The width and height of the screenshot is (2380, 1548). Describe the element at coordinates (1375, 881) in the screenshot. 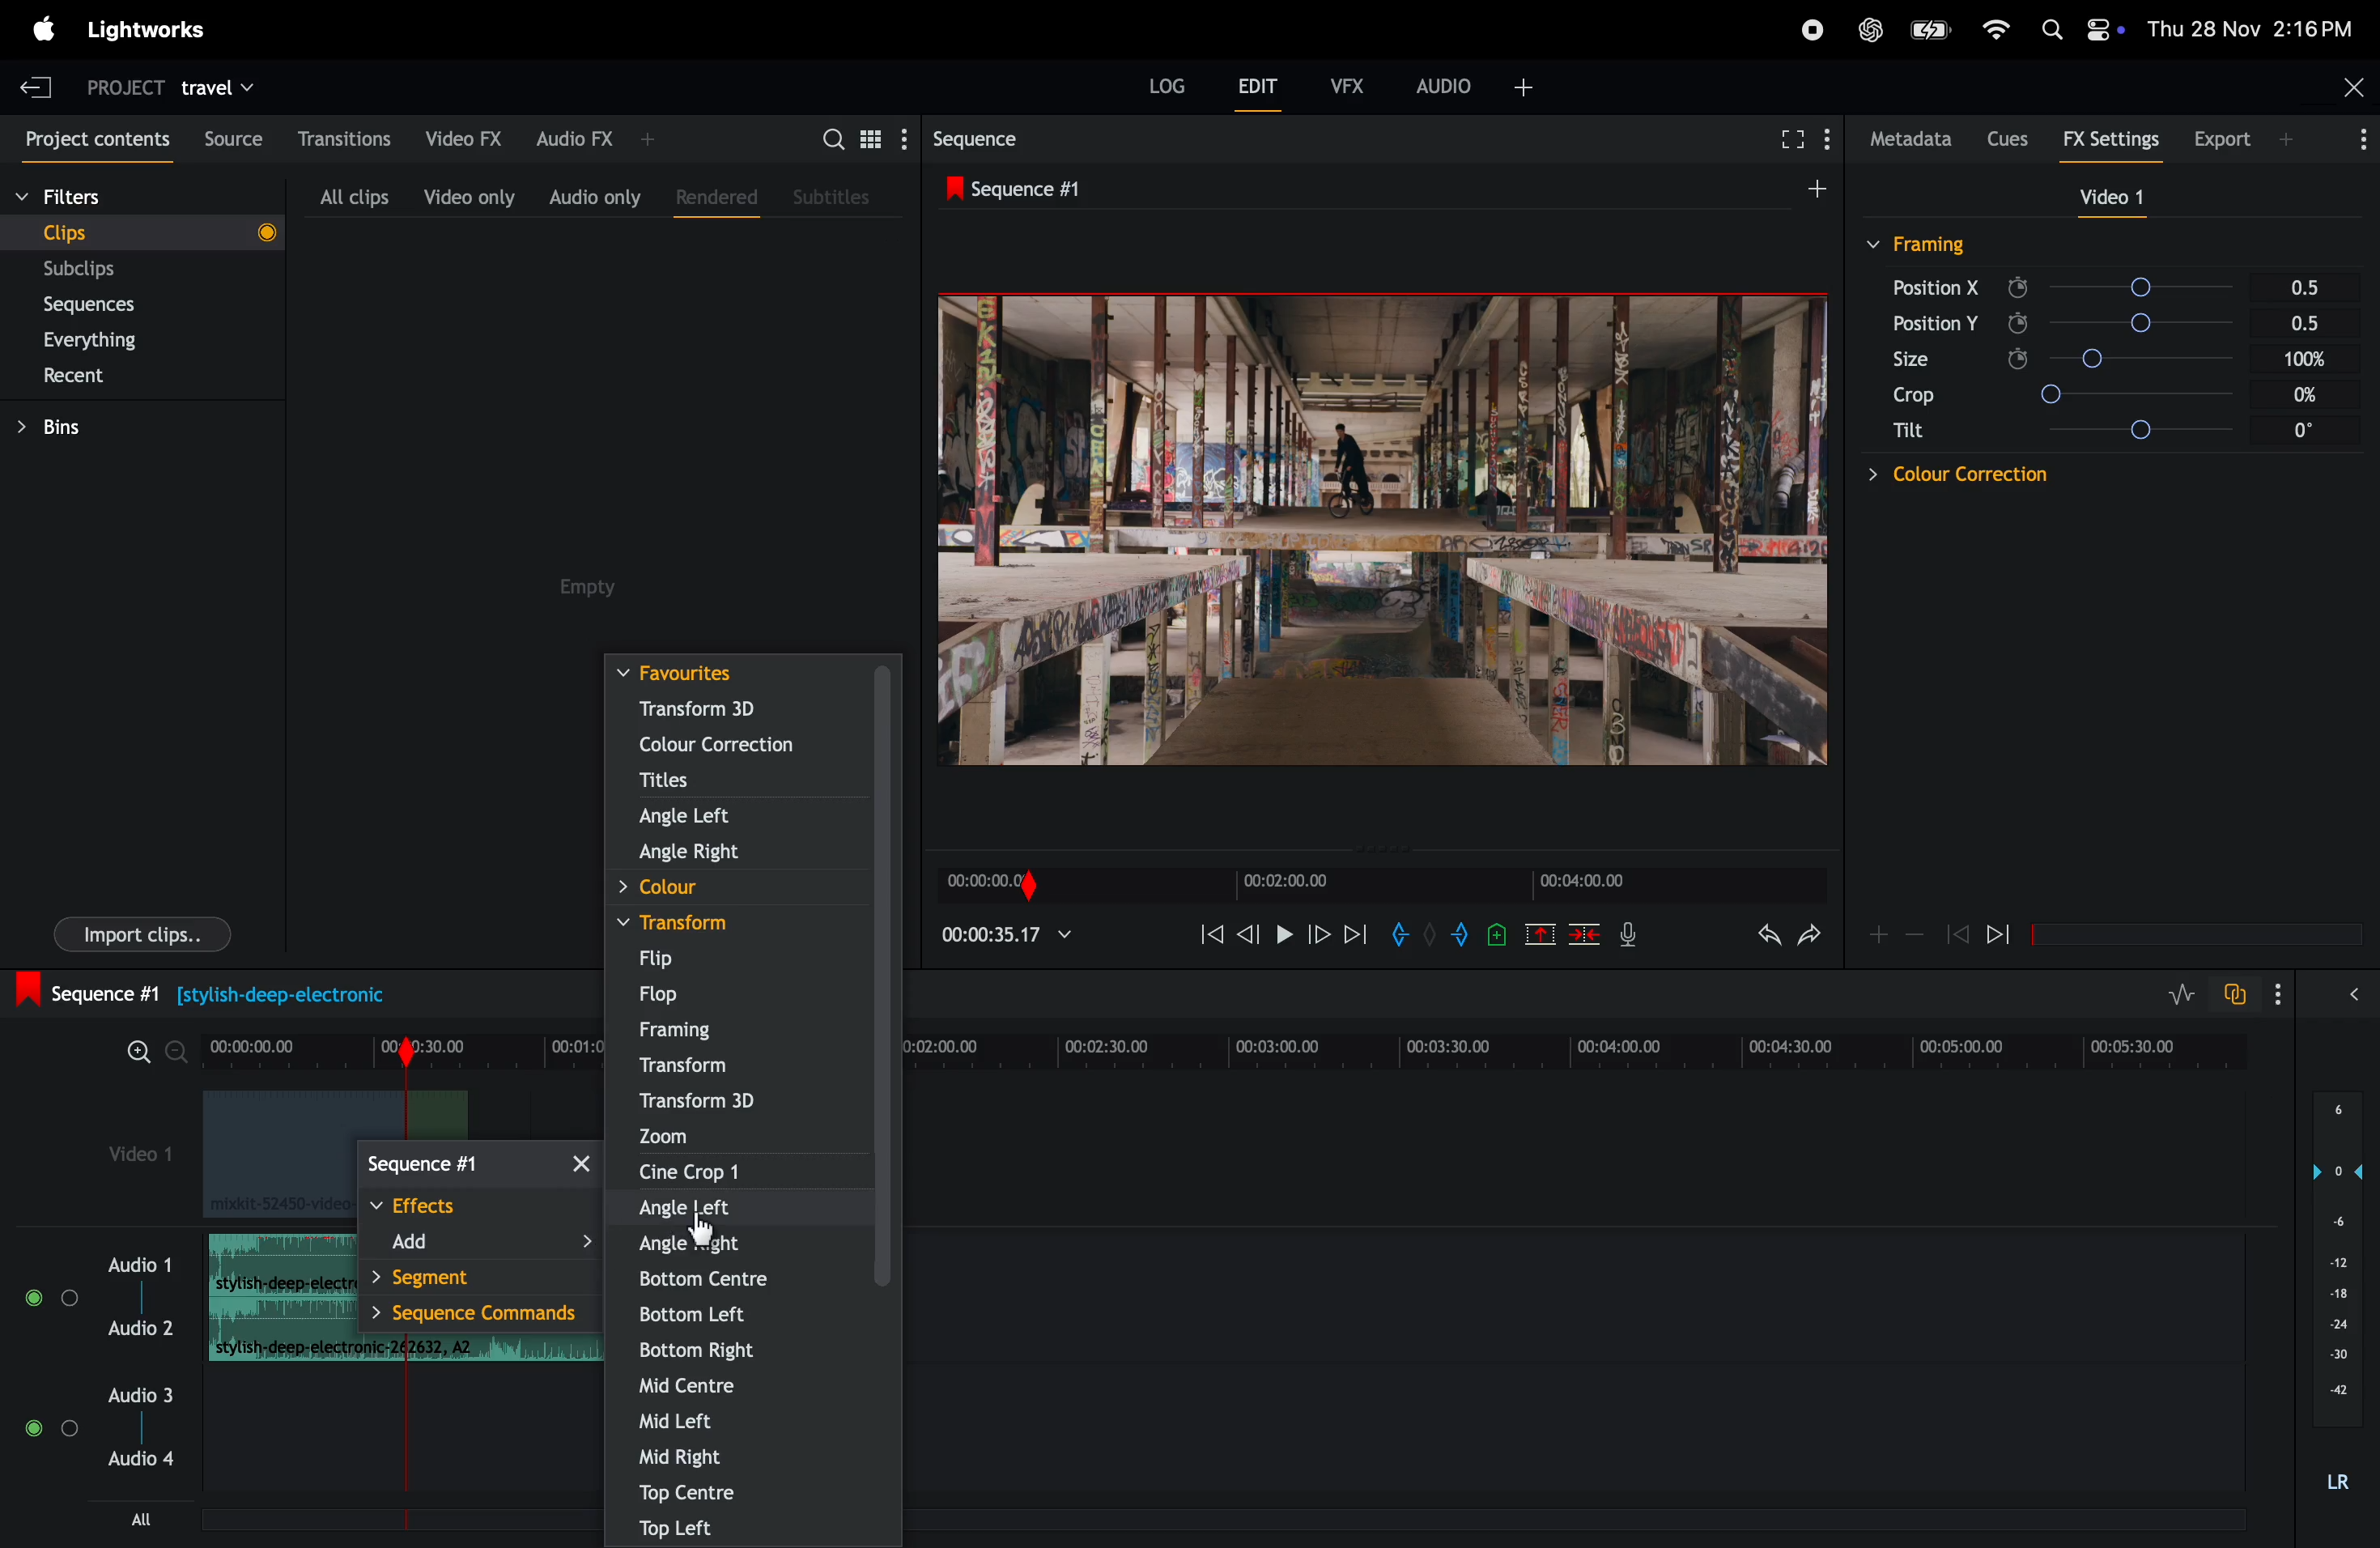

I see `timeframe` at that location.